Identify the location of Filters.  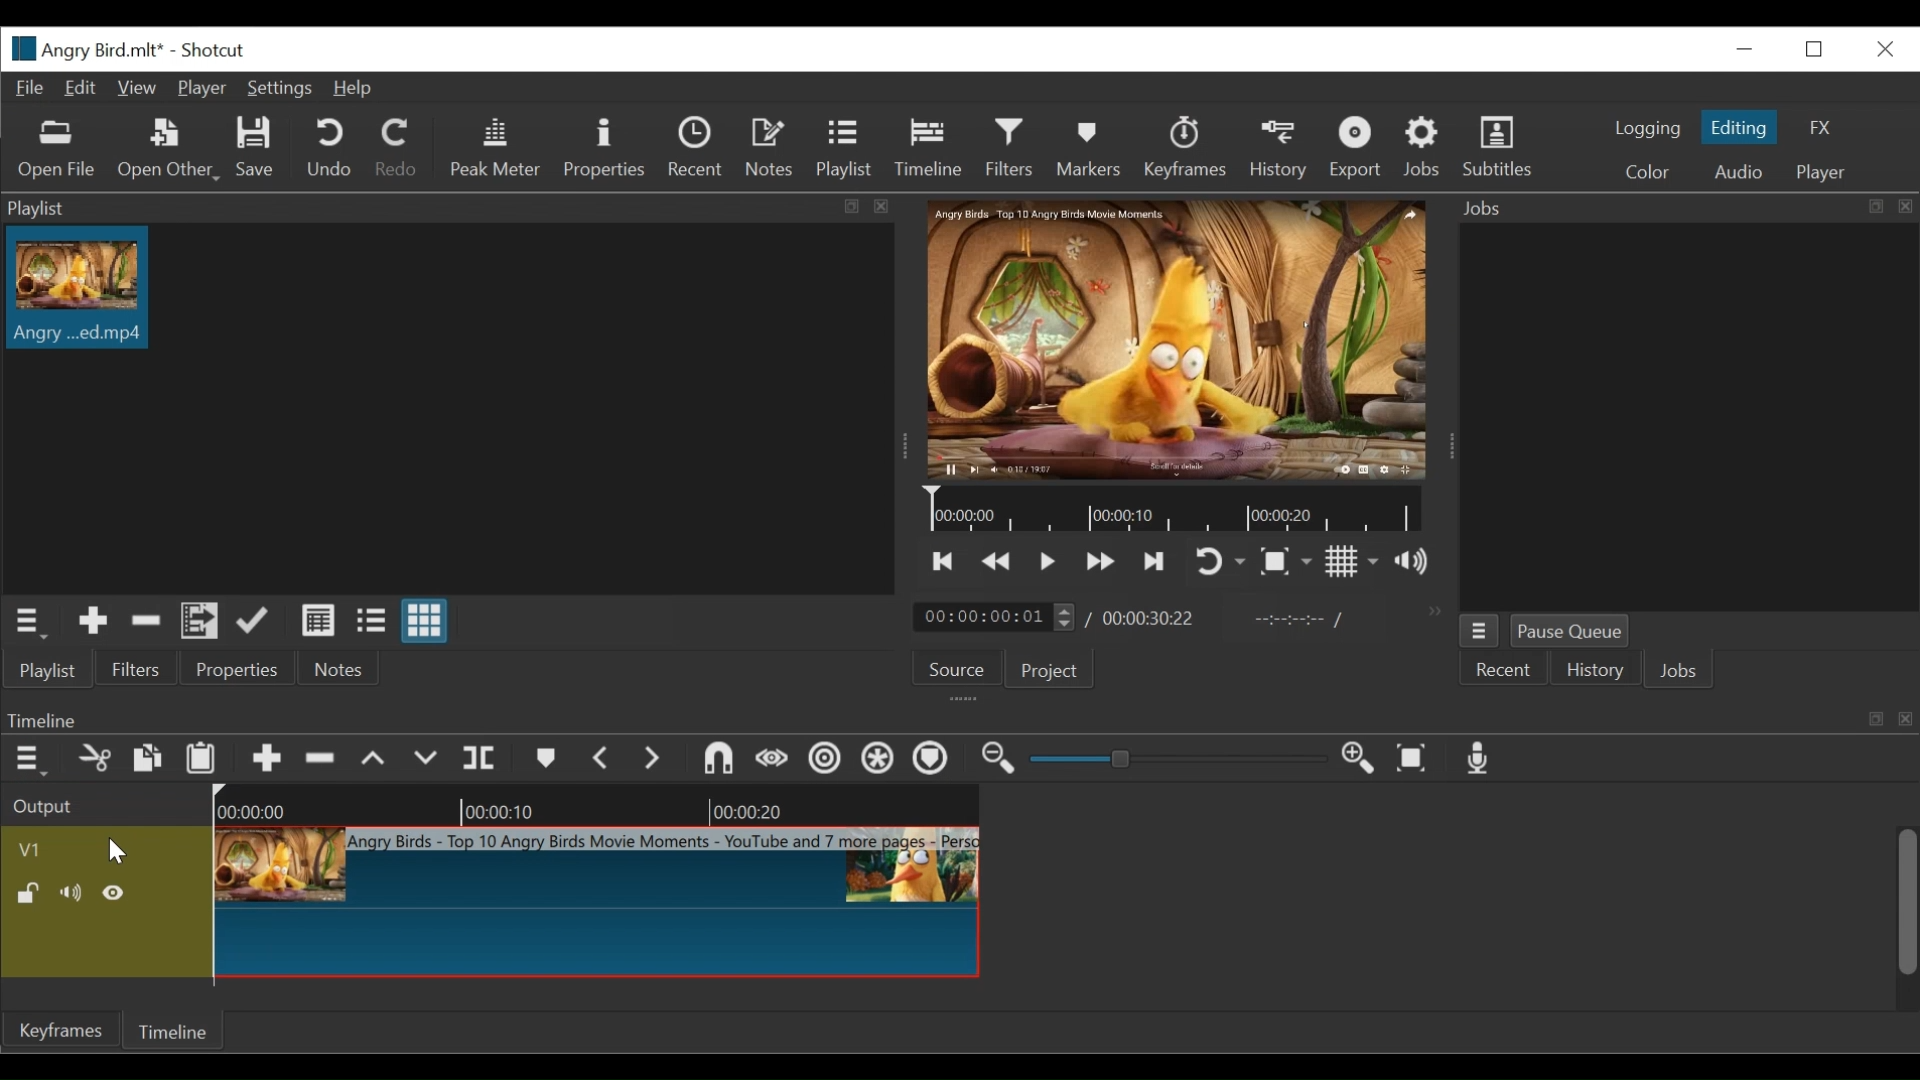
(1011, 146).